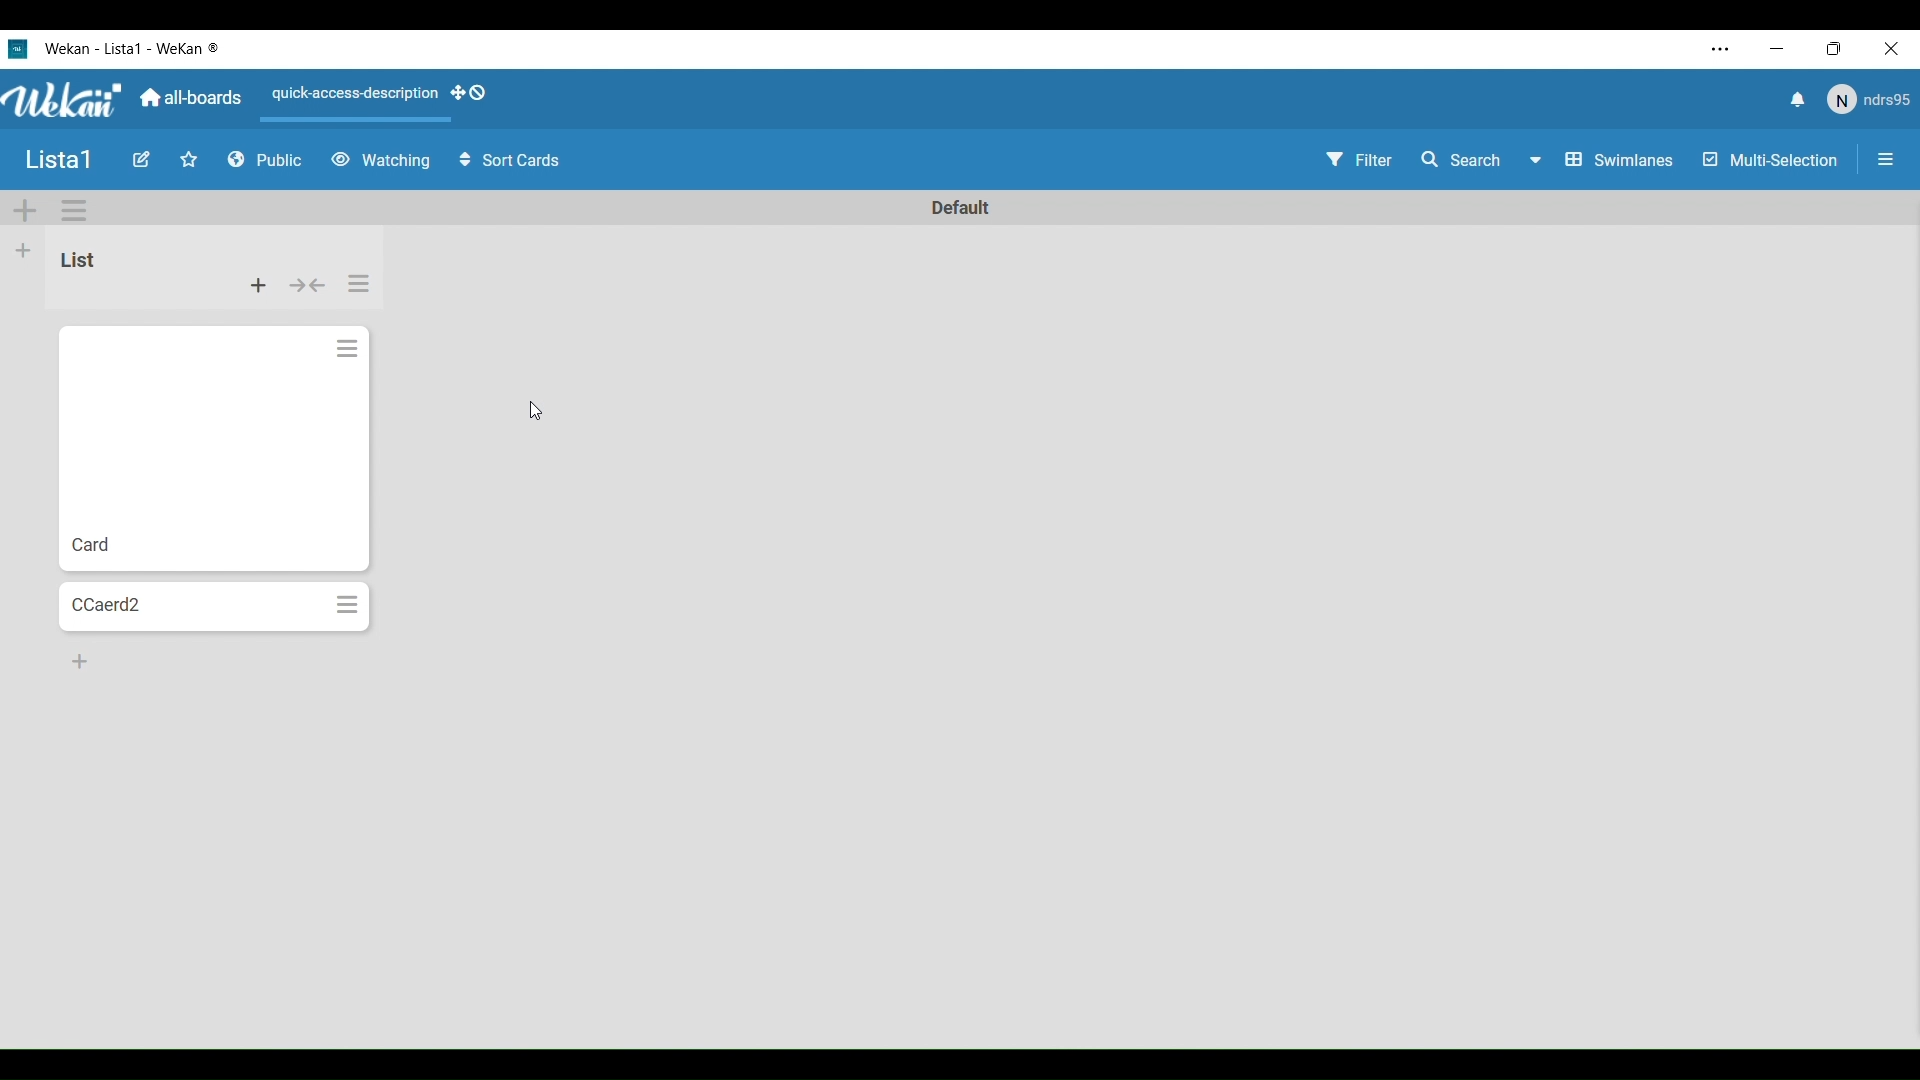 This screenshot has width=1920, height=1080. What do you see at coordinates (386, 99) in the screenshot?
I see `Actions` at bounding box center [386, 99].